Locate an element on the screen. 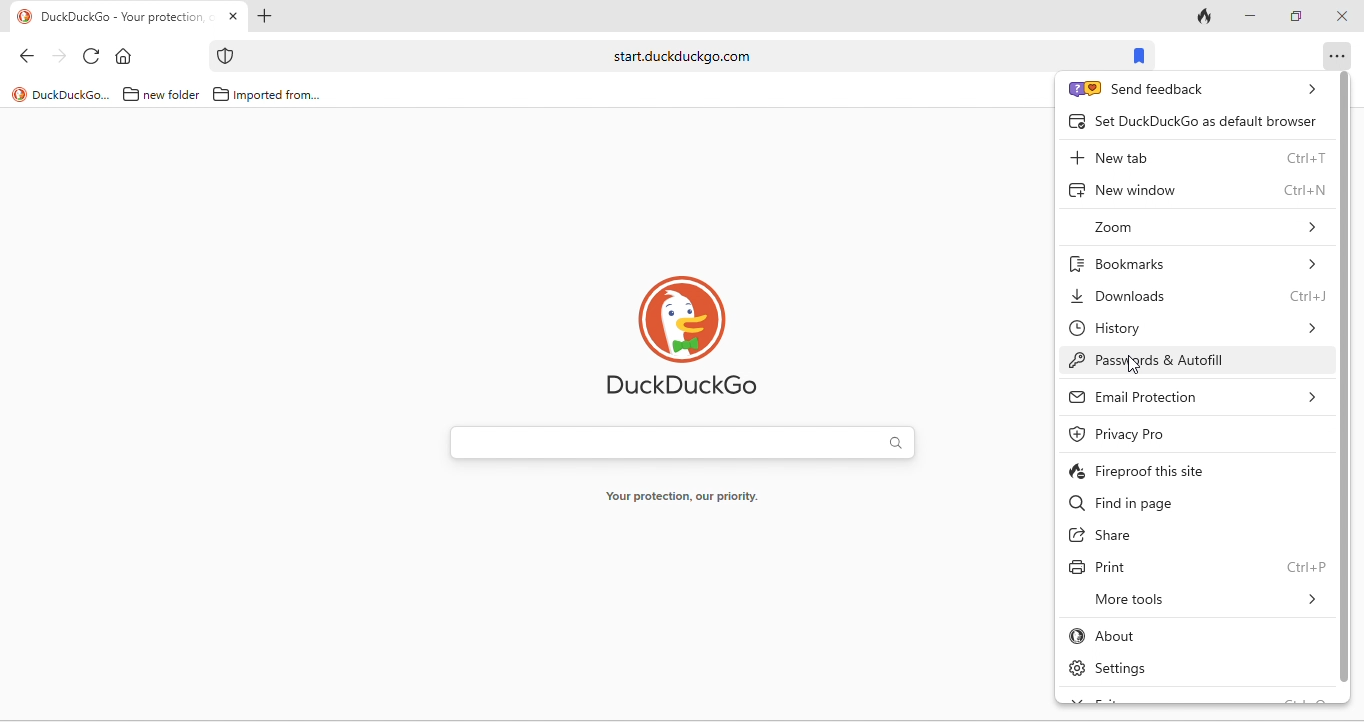 Image resolution: width=1364 pixels, height=722 pixels. settings is located at coordinates (1179, 668).